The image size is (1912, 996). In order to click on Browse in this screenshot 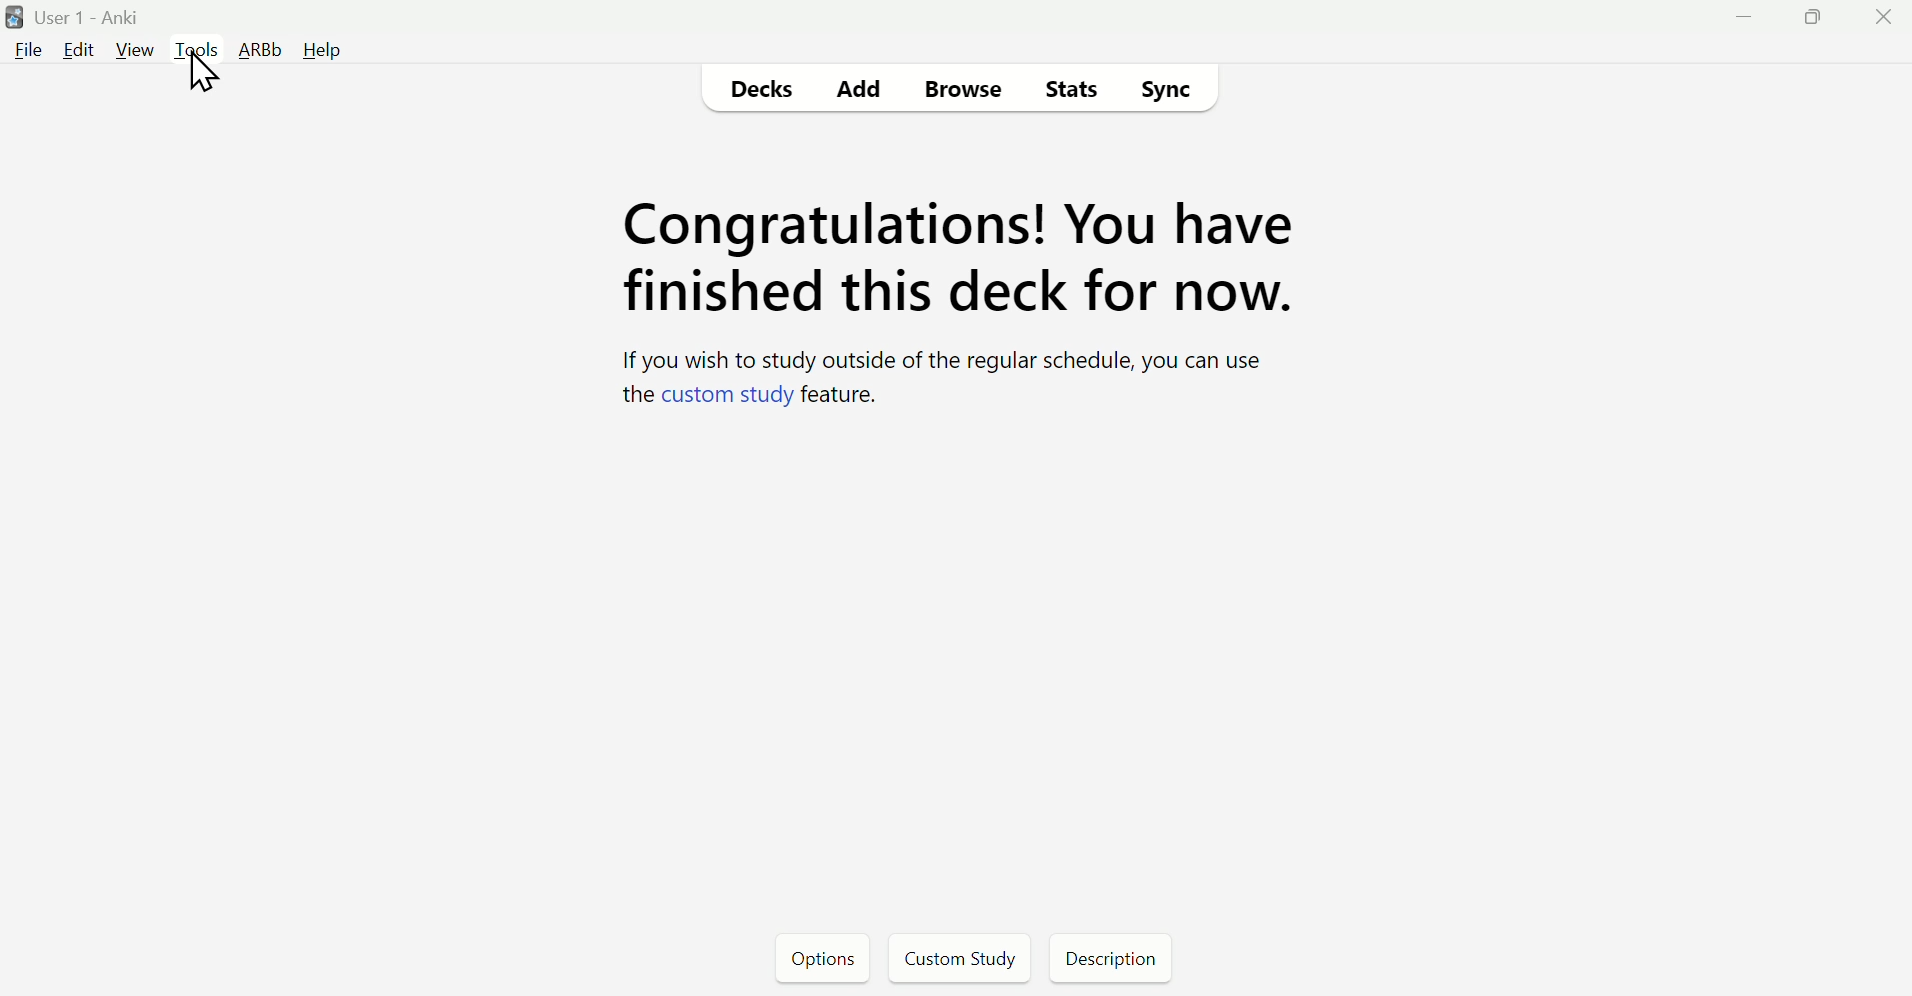, I will do `click(972, 89)`.